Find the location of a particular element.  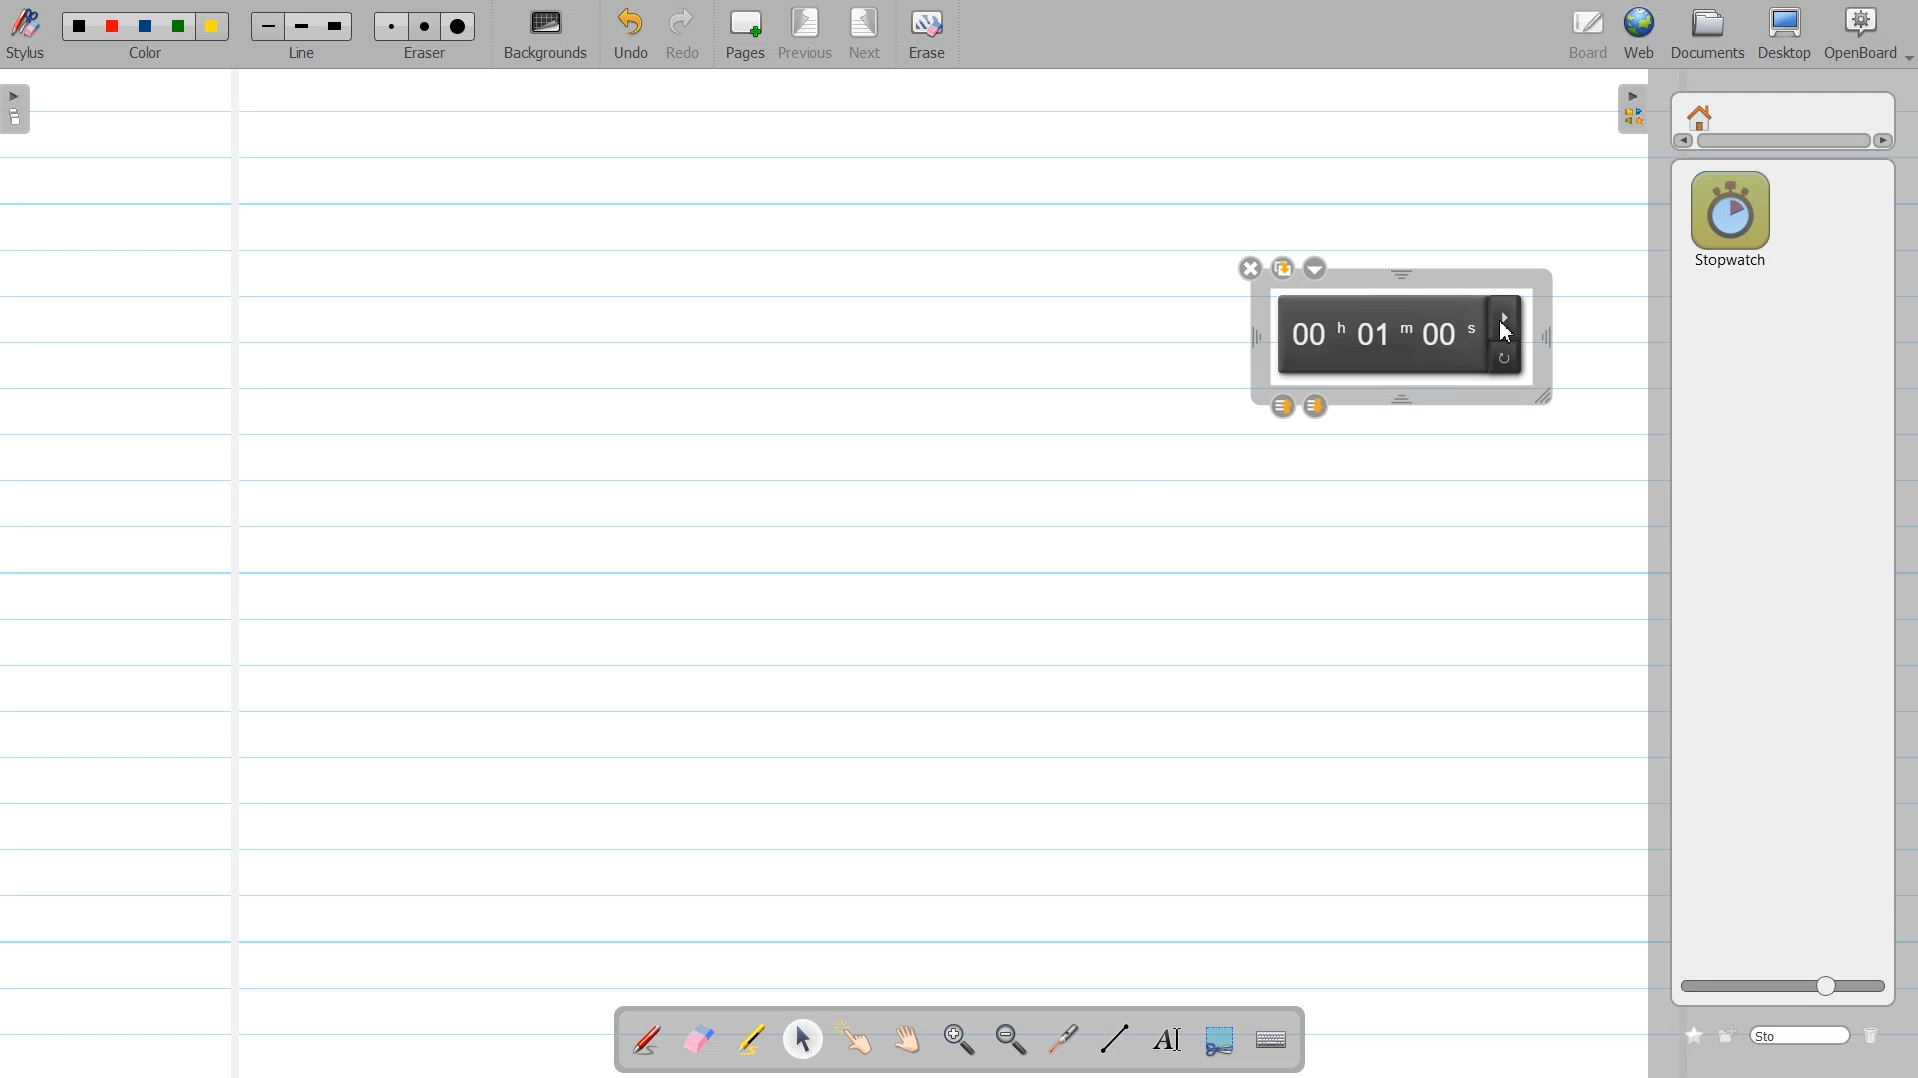

Cursor is located at coordinates (1504, 331).